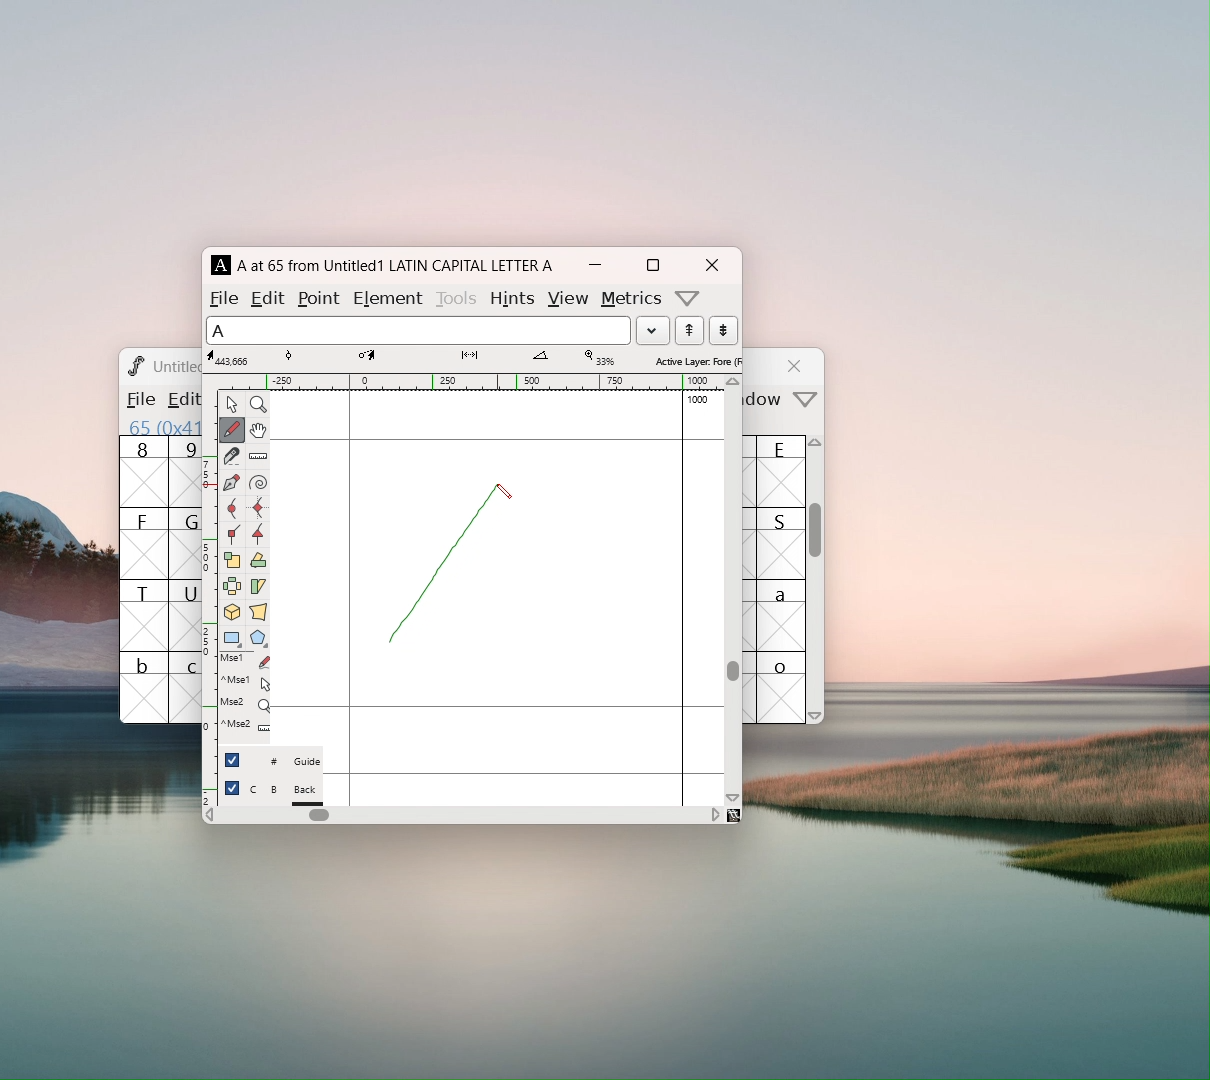 This screenshot has height=1080, width=1210. What do you see at coordinates (257, 562) in the screenshot?
I see `rotate the selection` at bounding box center [257, 562].